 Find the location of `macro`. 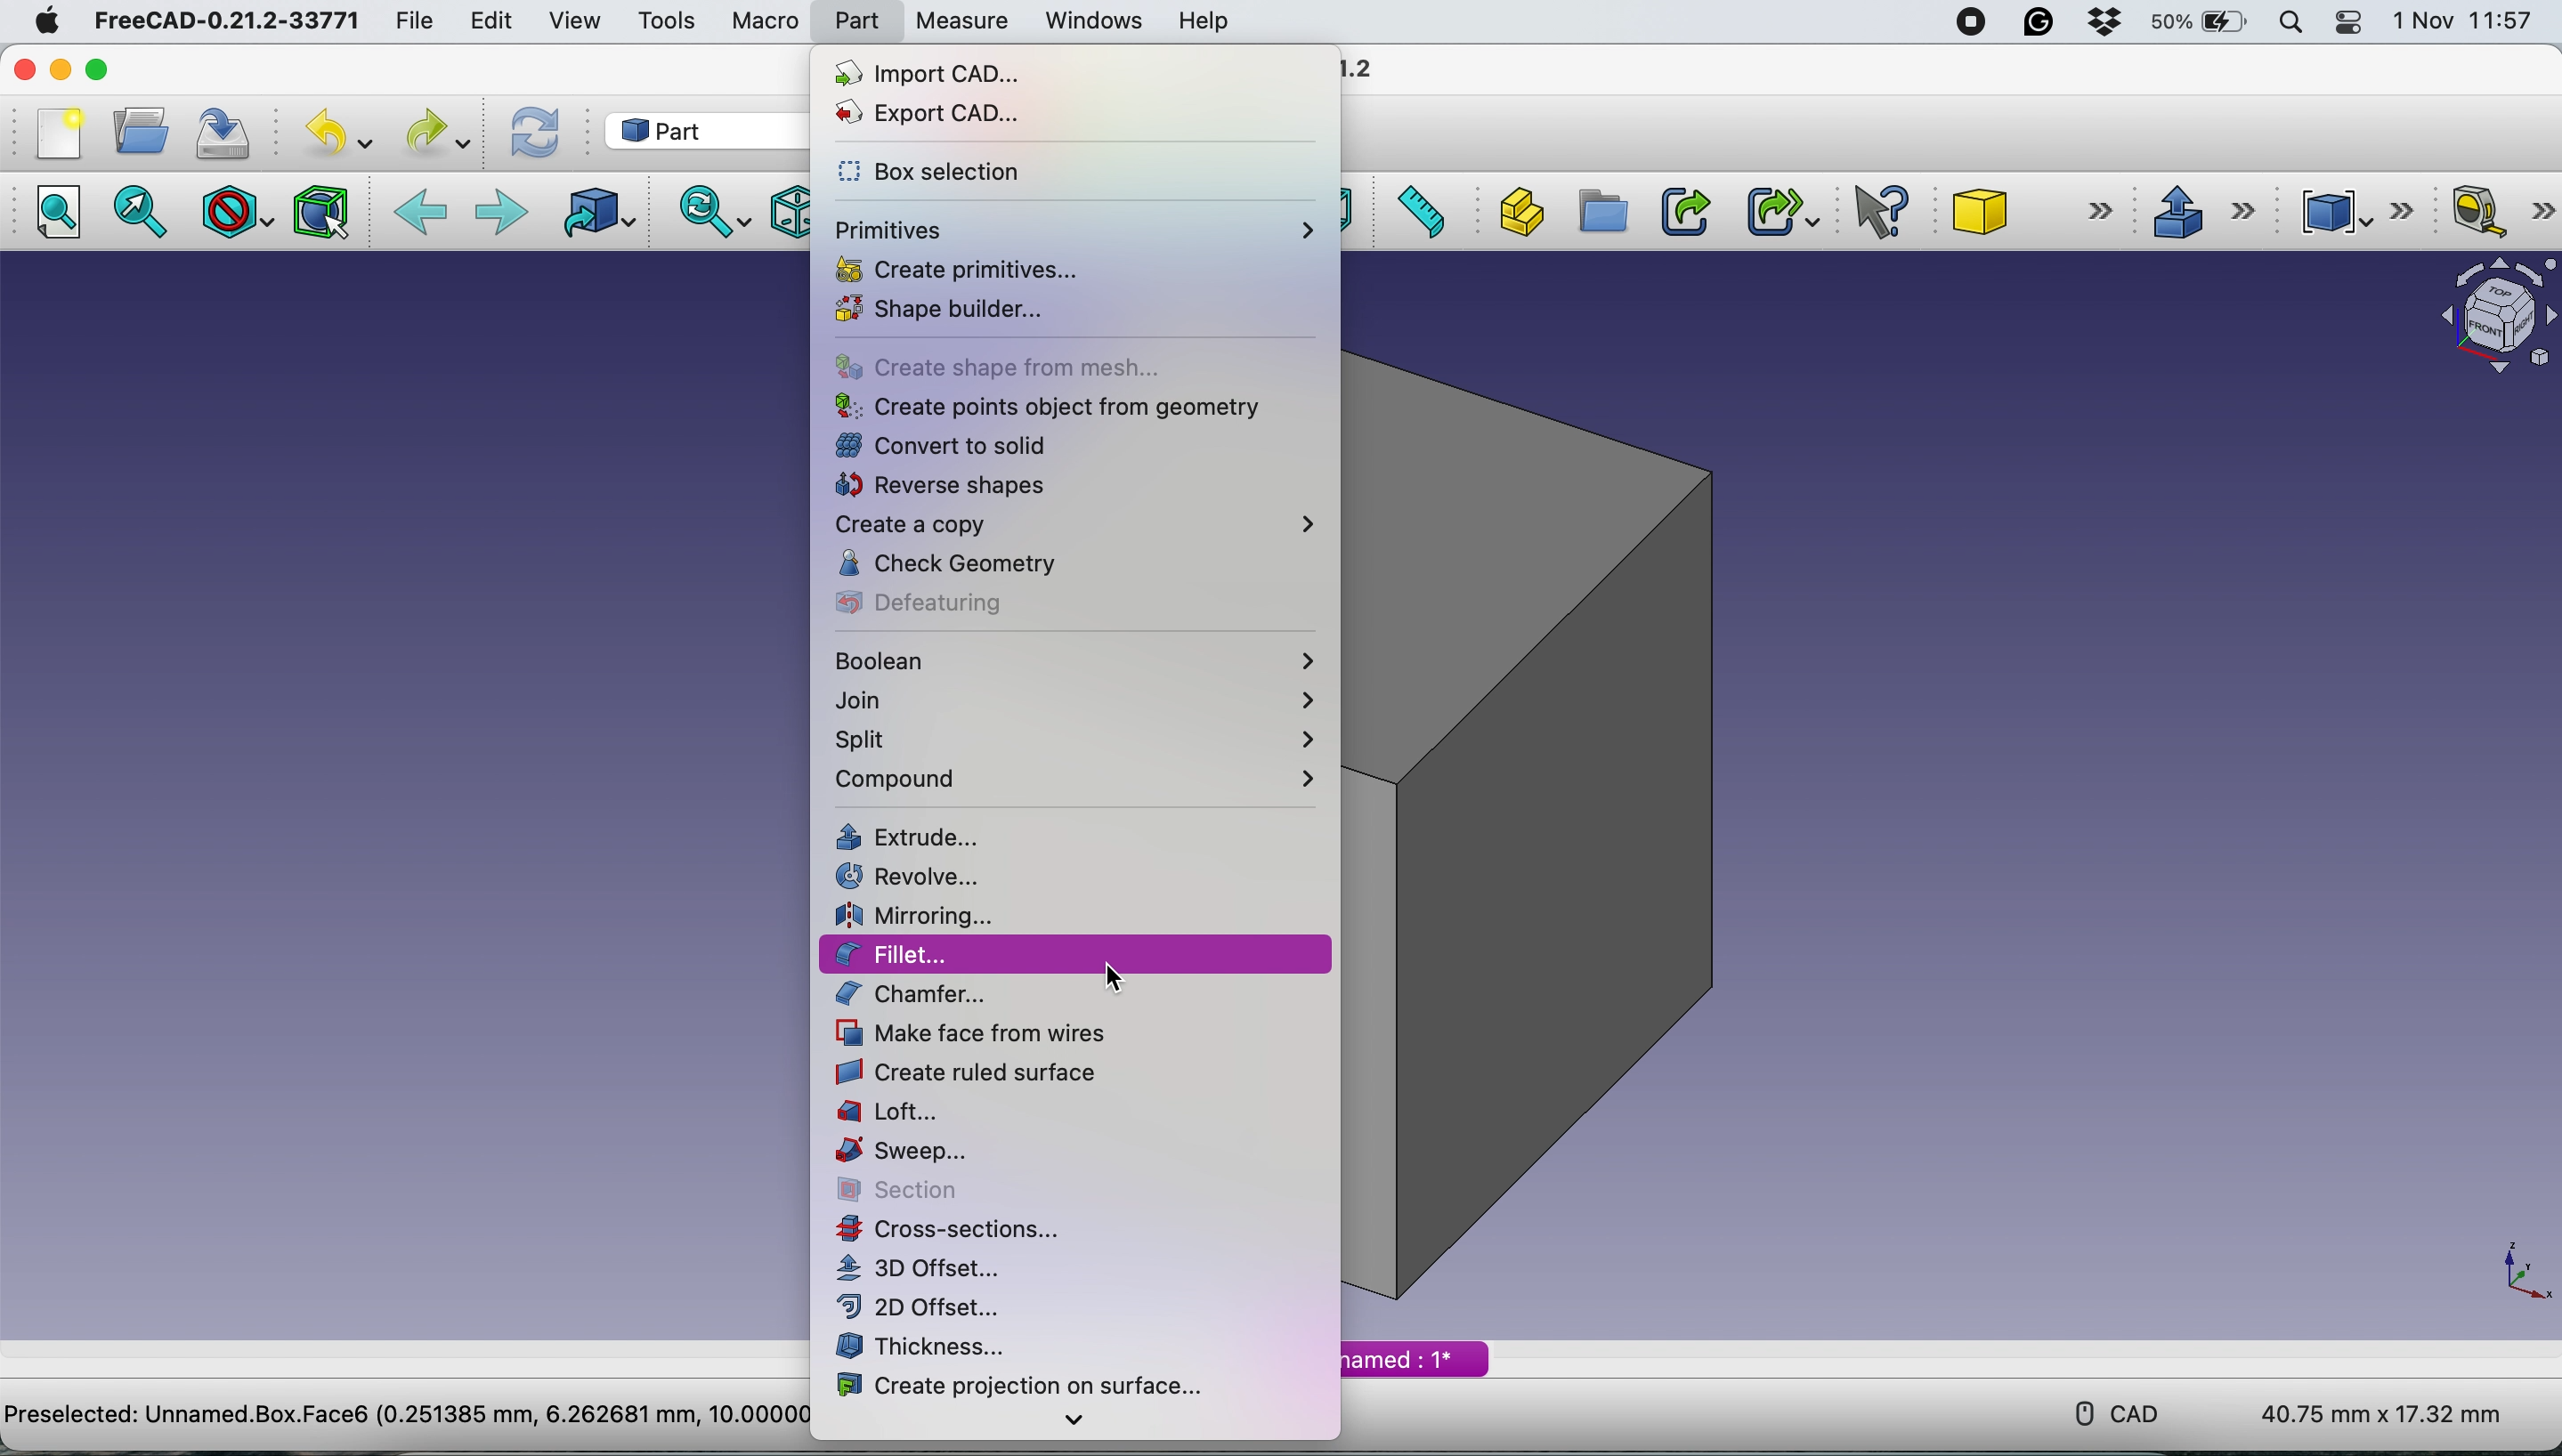

macro is located at coordinates (764, 20).